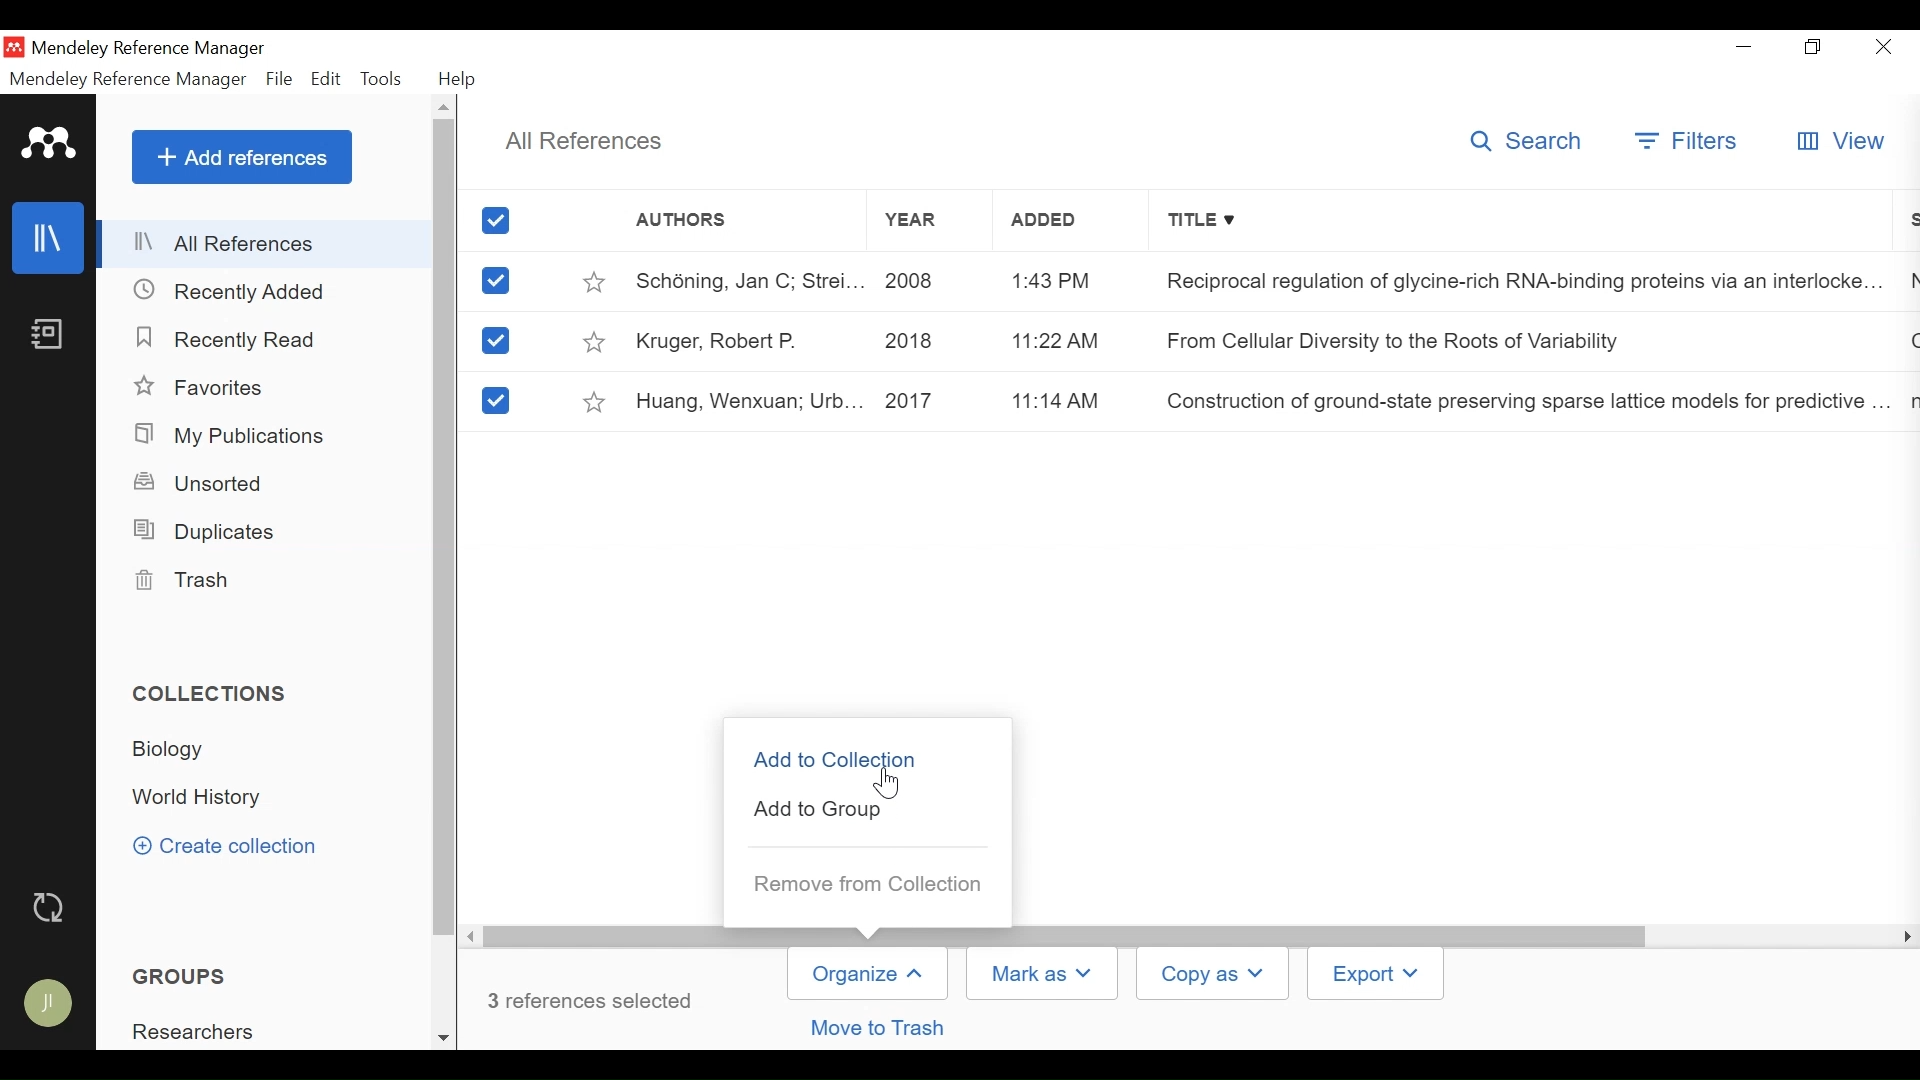 Image resolution: width=1920 pixels, height=1080 pixels. Describe the element at coordinates (748, 400) in the screenshot. I see `Huang, Wenxuan; Urb...` at that location.